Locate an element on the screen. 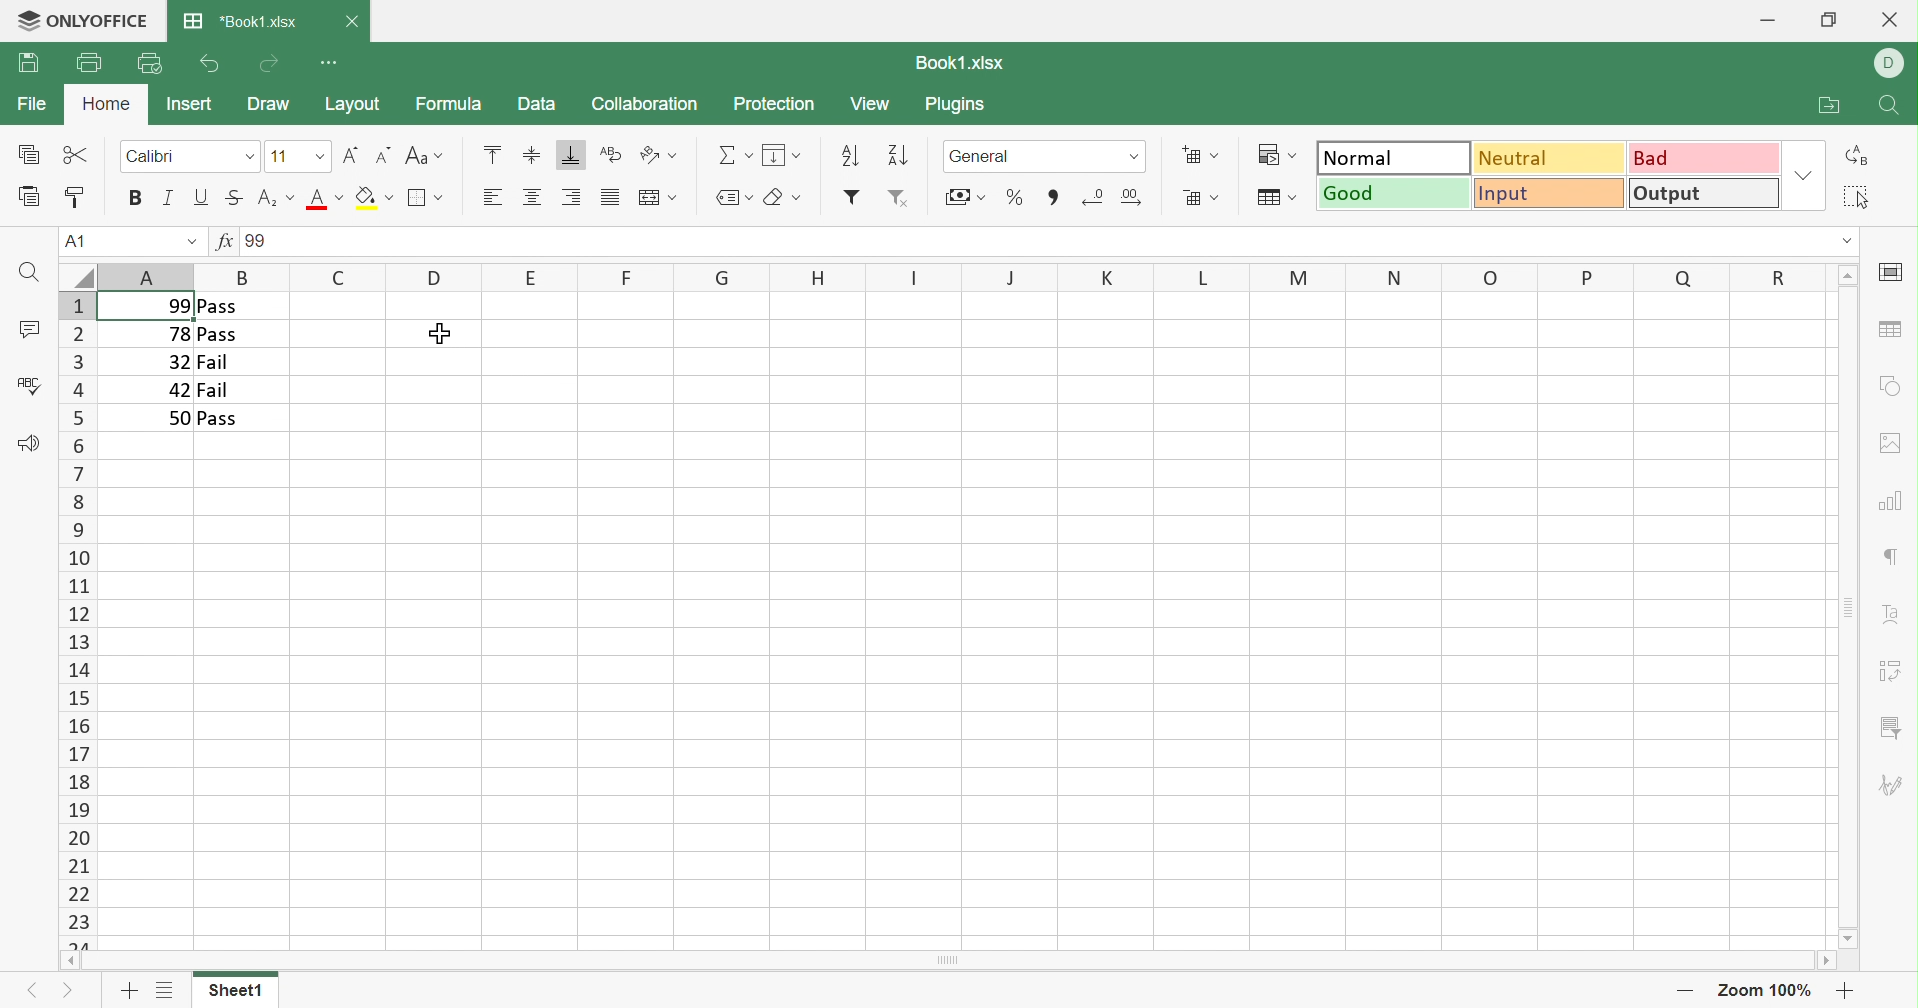 The height and width of the screenshot is (1008, 1918). DELL is located at coordinates (1893, 65).